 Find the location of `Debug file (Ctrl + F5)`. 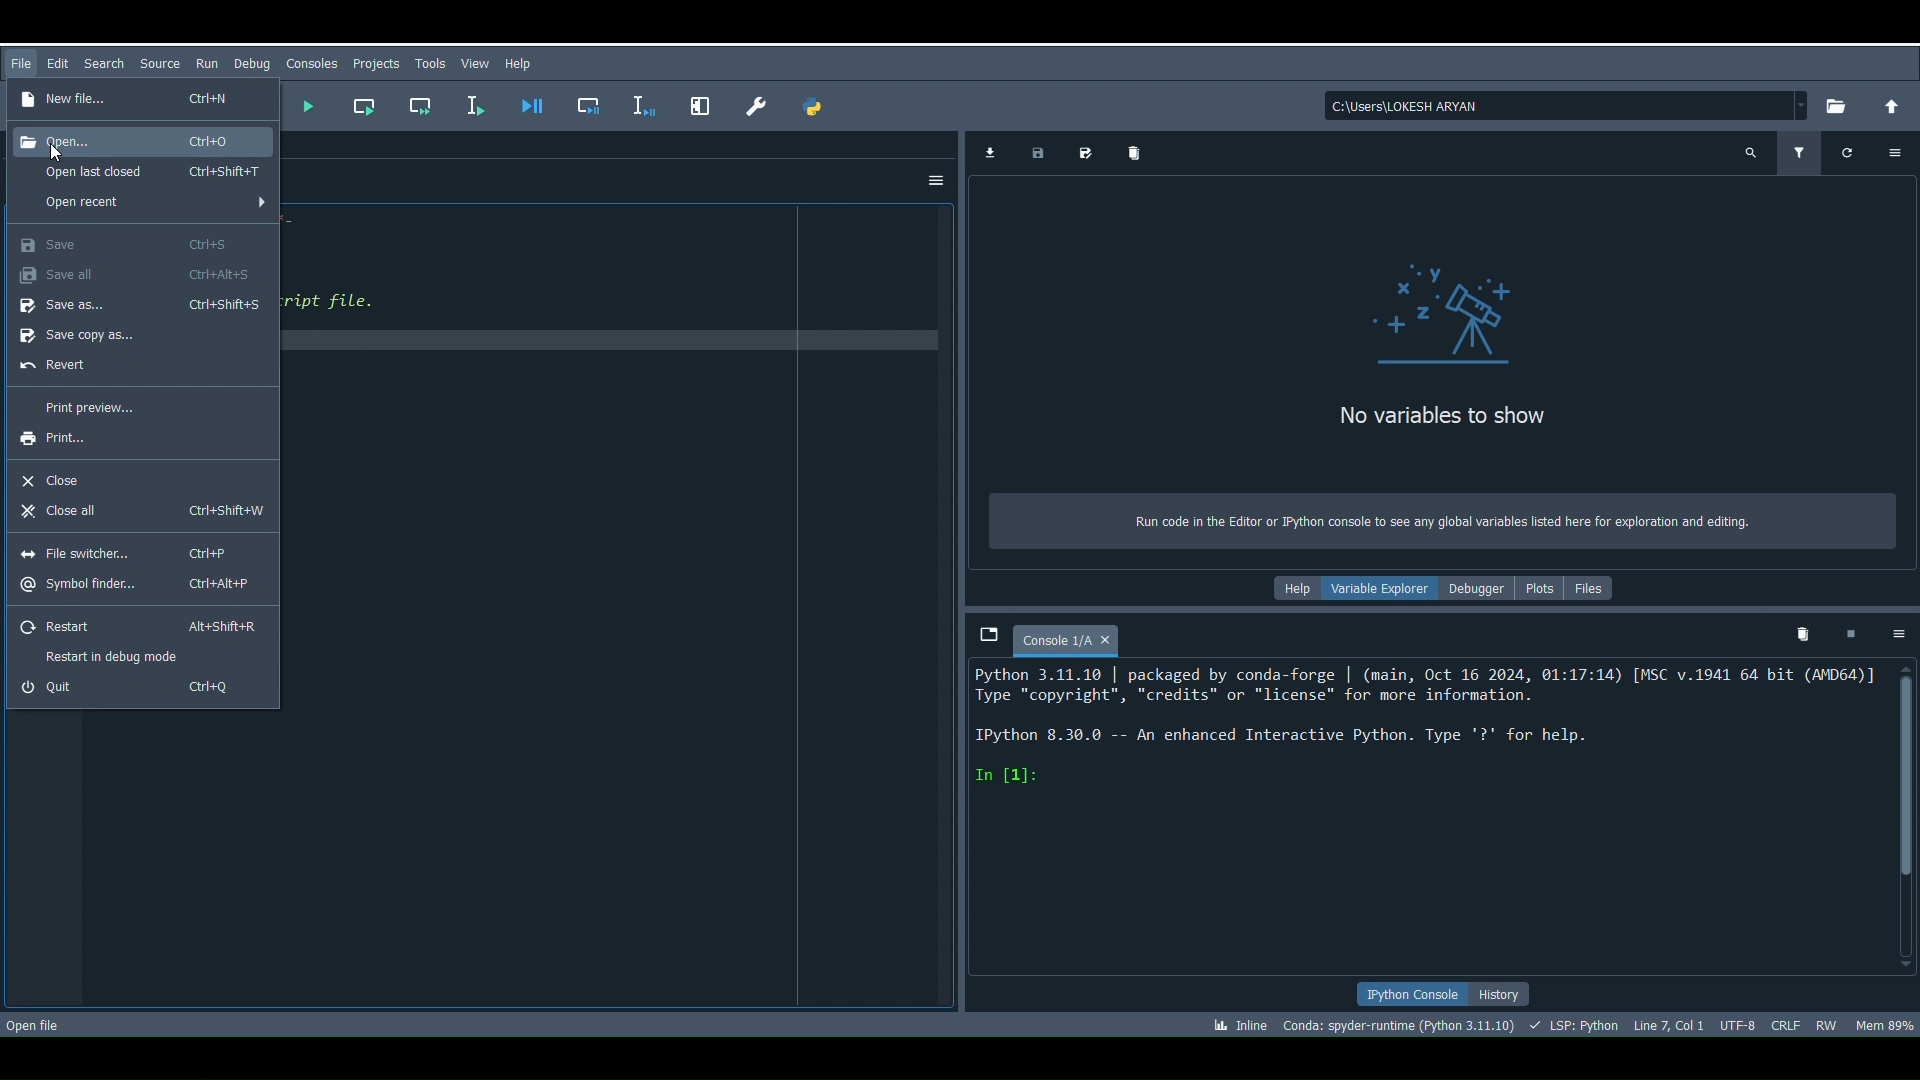

Debug file (Ctrl + F5) is located at coordinates (533, 98).